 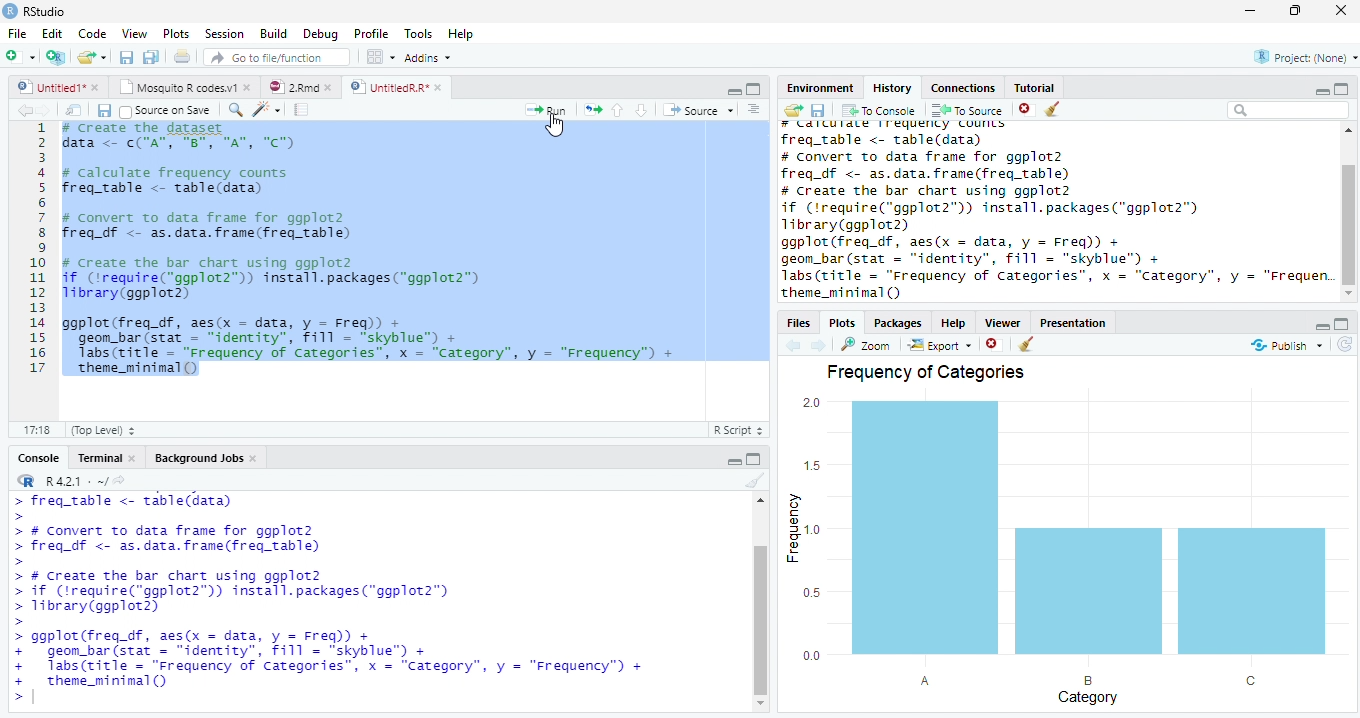 What do you see at coordinates (757, 604) in the screenshot?
I see `Scrollbar` at bounding box center [757, 604].